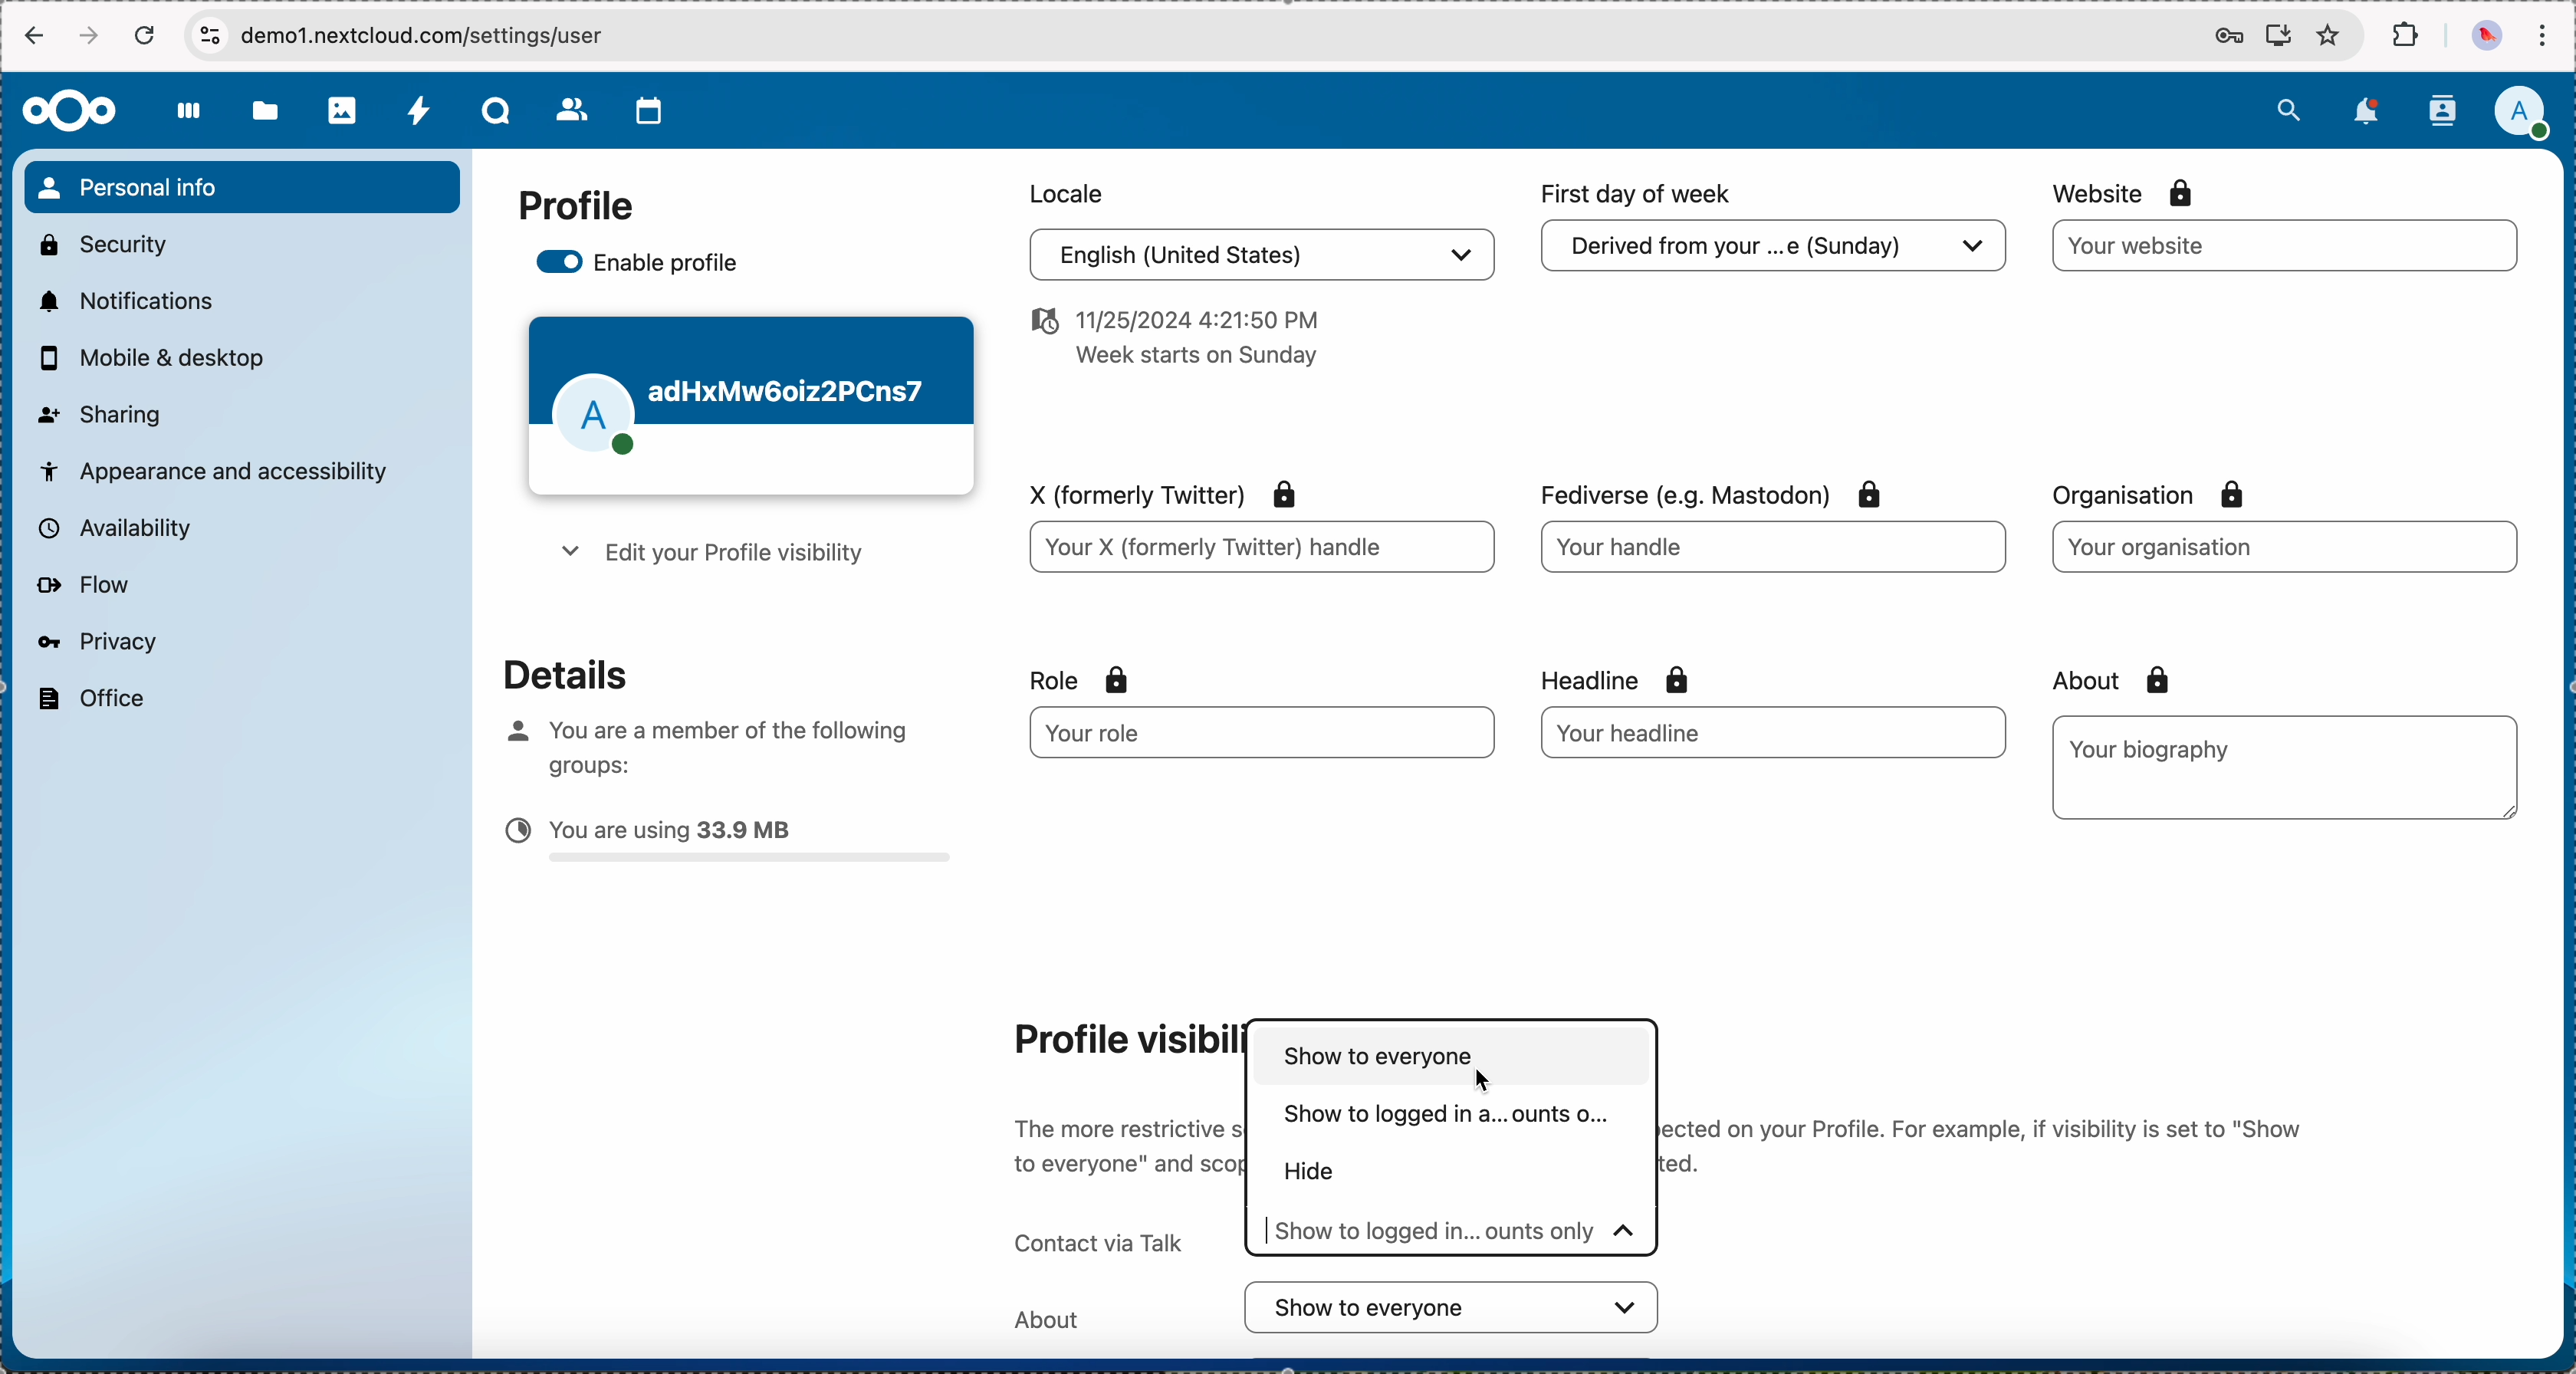 The height and width of the screenshot is (1374, 2576). Describe the element at coordinates (2370, 111) in the screenshot. I see `notifications` at that location.